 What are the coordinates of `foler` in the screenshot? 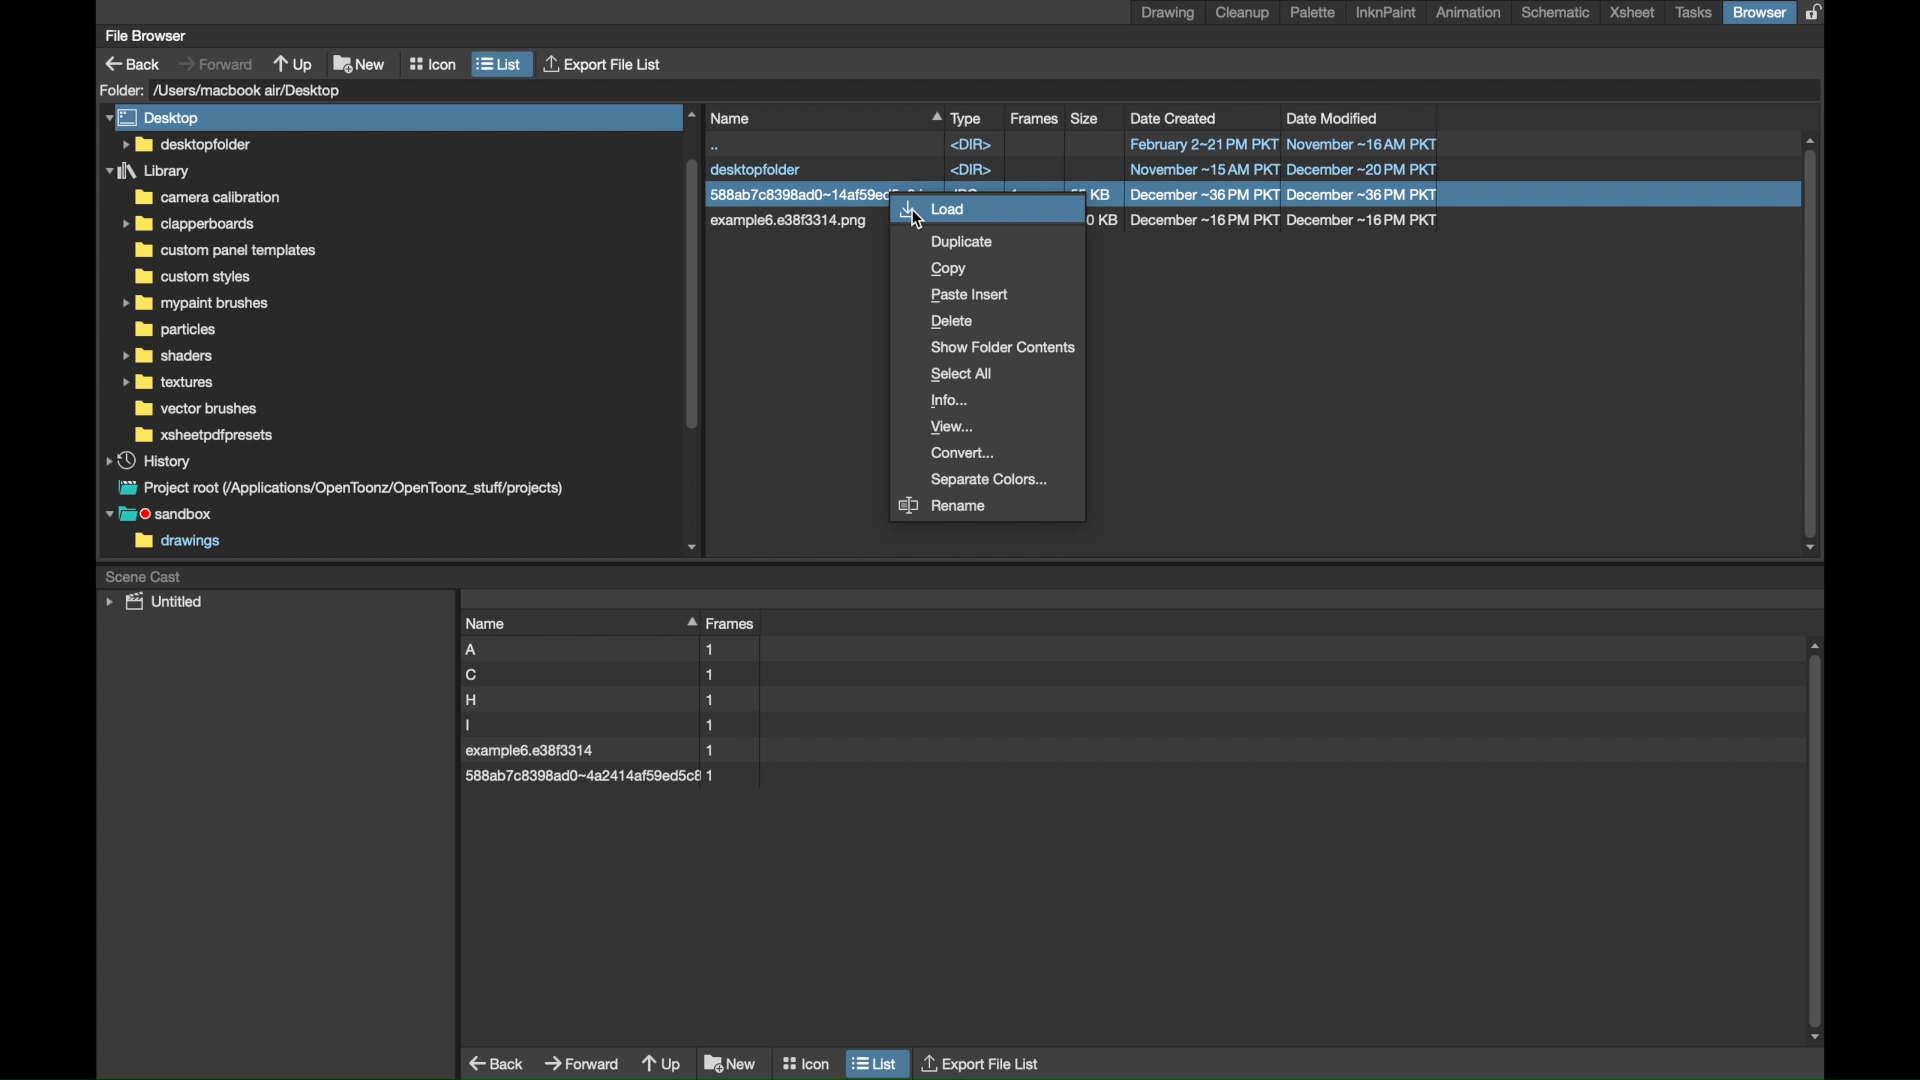 It's located at (204, 435).